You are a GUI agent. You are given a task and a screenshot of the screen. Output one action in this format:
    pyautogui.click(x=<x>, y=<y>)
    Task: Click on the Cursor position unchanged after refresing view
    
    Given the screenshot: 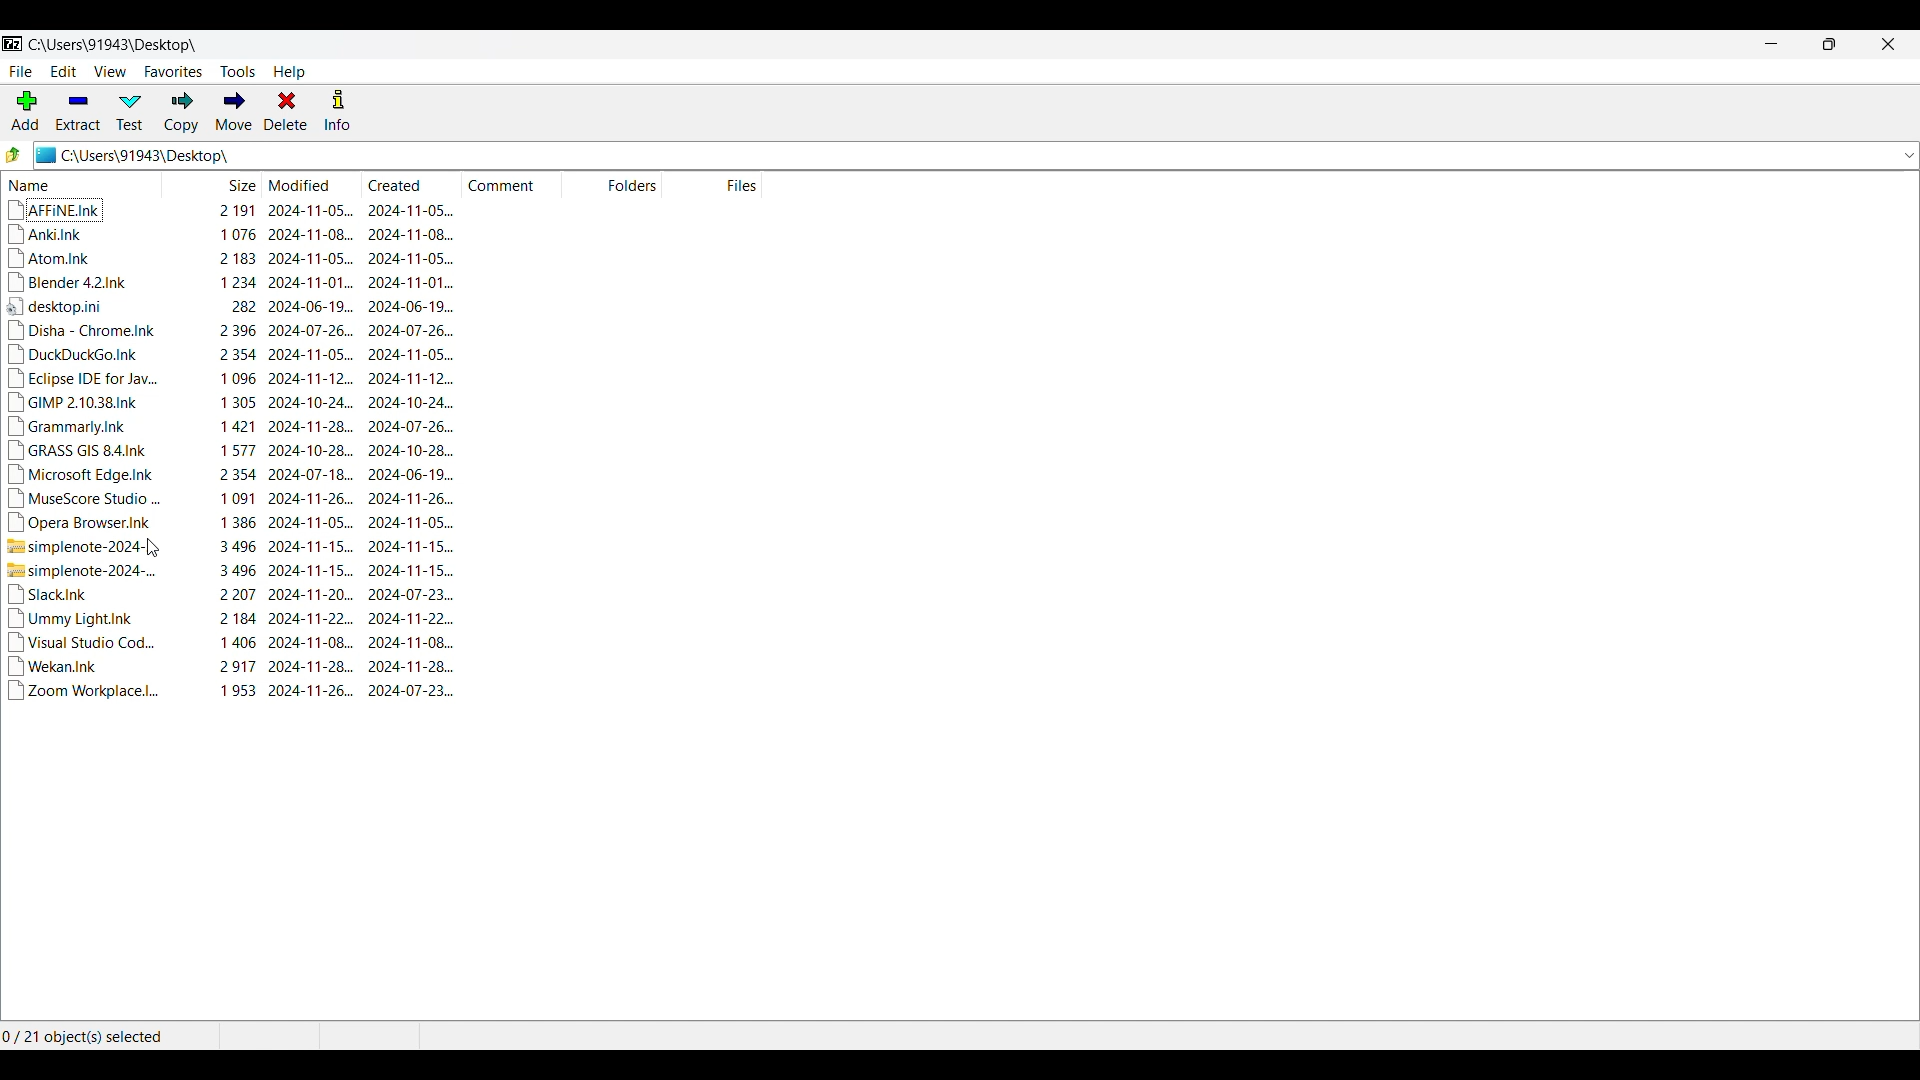 What is the action you would take?
    pyautogui.click(x=153, y=547)
    